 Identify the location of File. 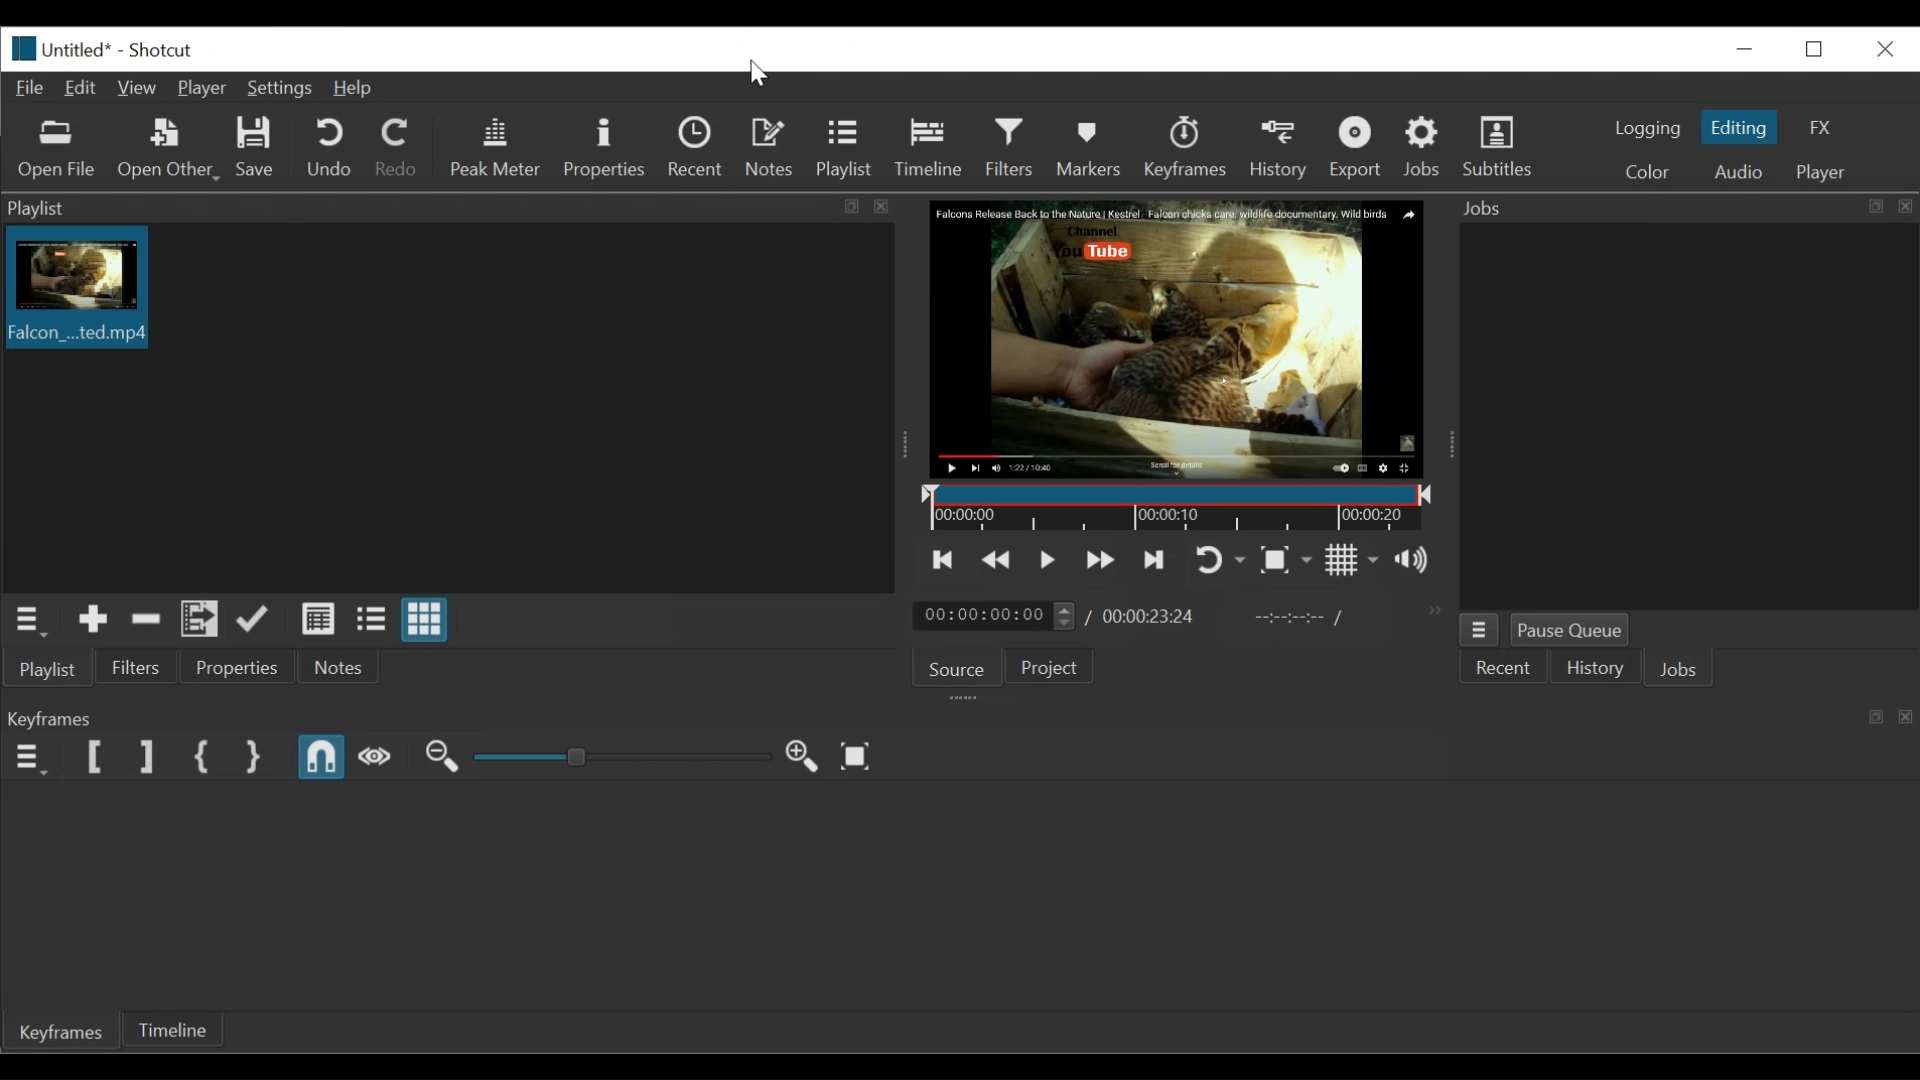
(29, 87).